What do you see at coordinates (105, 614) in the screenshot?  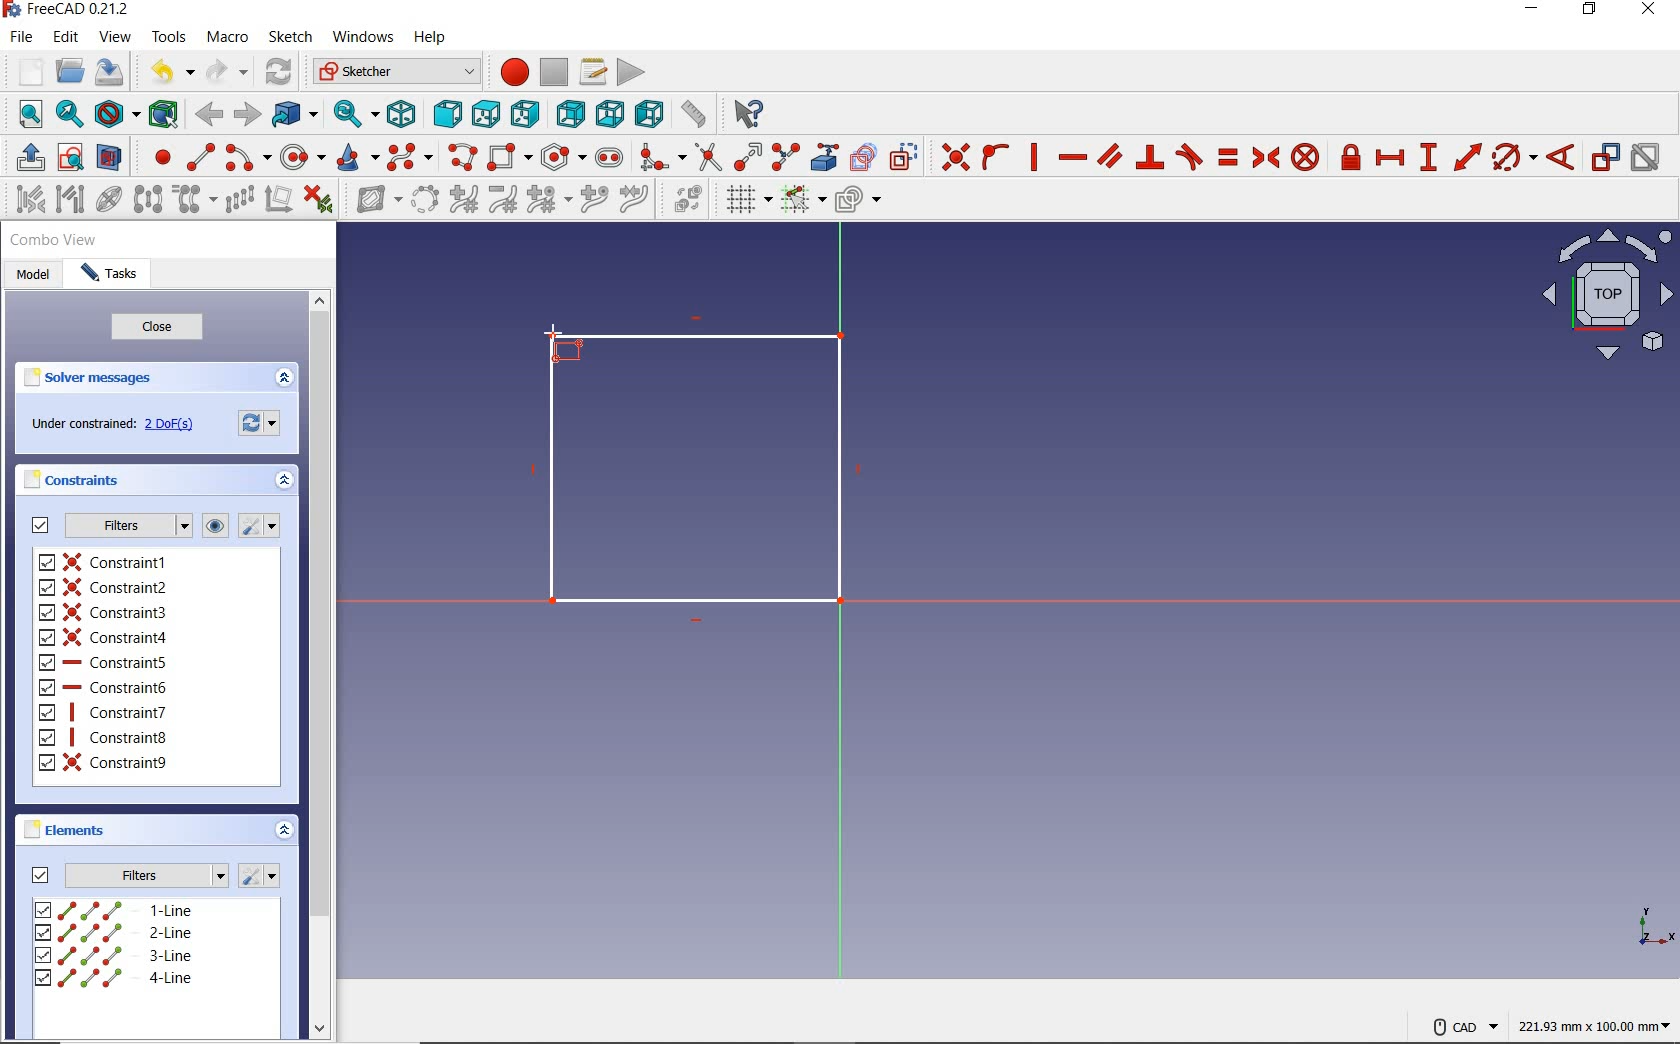 I see `constraint3` at bounding box center [105, 614].